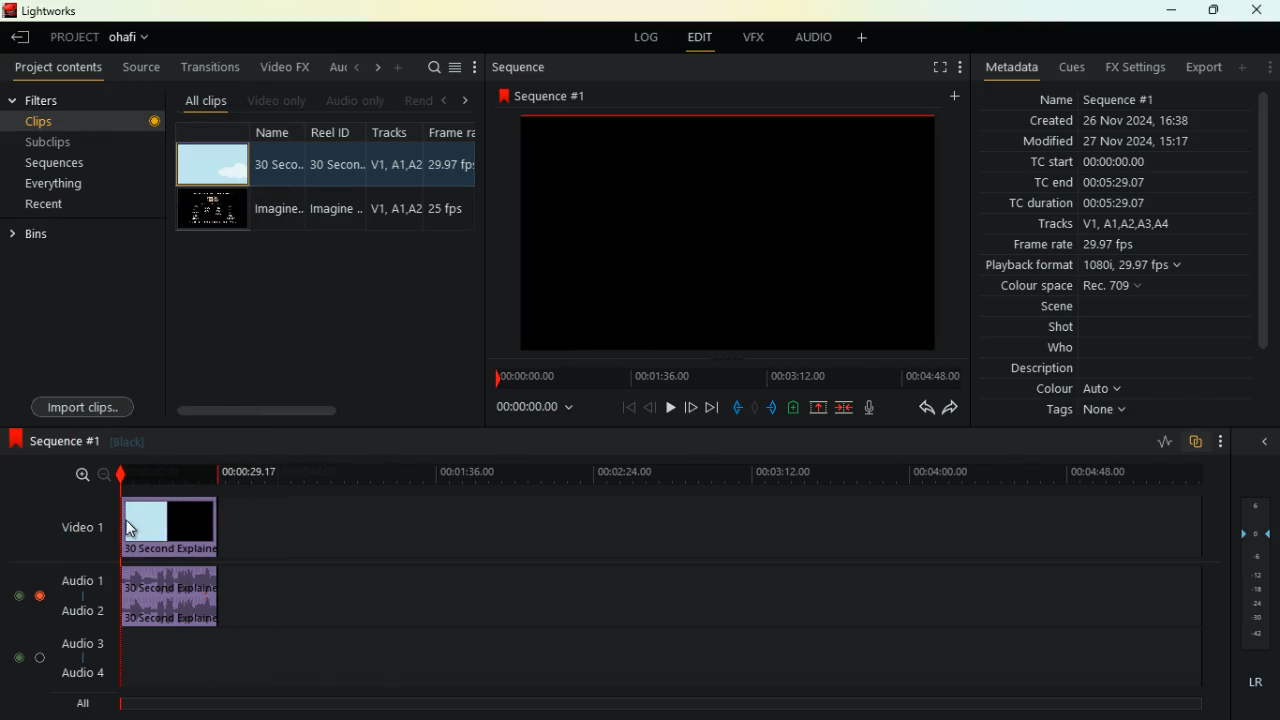  I want to click on fullscreen, so click(930, 67).